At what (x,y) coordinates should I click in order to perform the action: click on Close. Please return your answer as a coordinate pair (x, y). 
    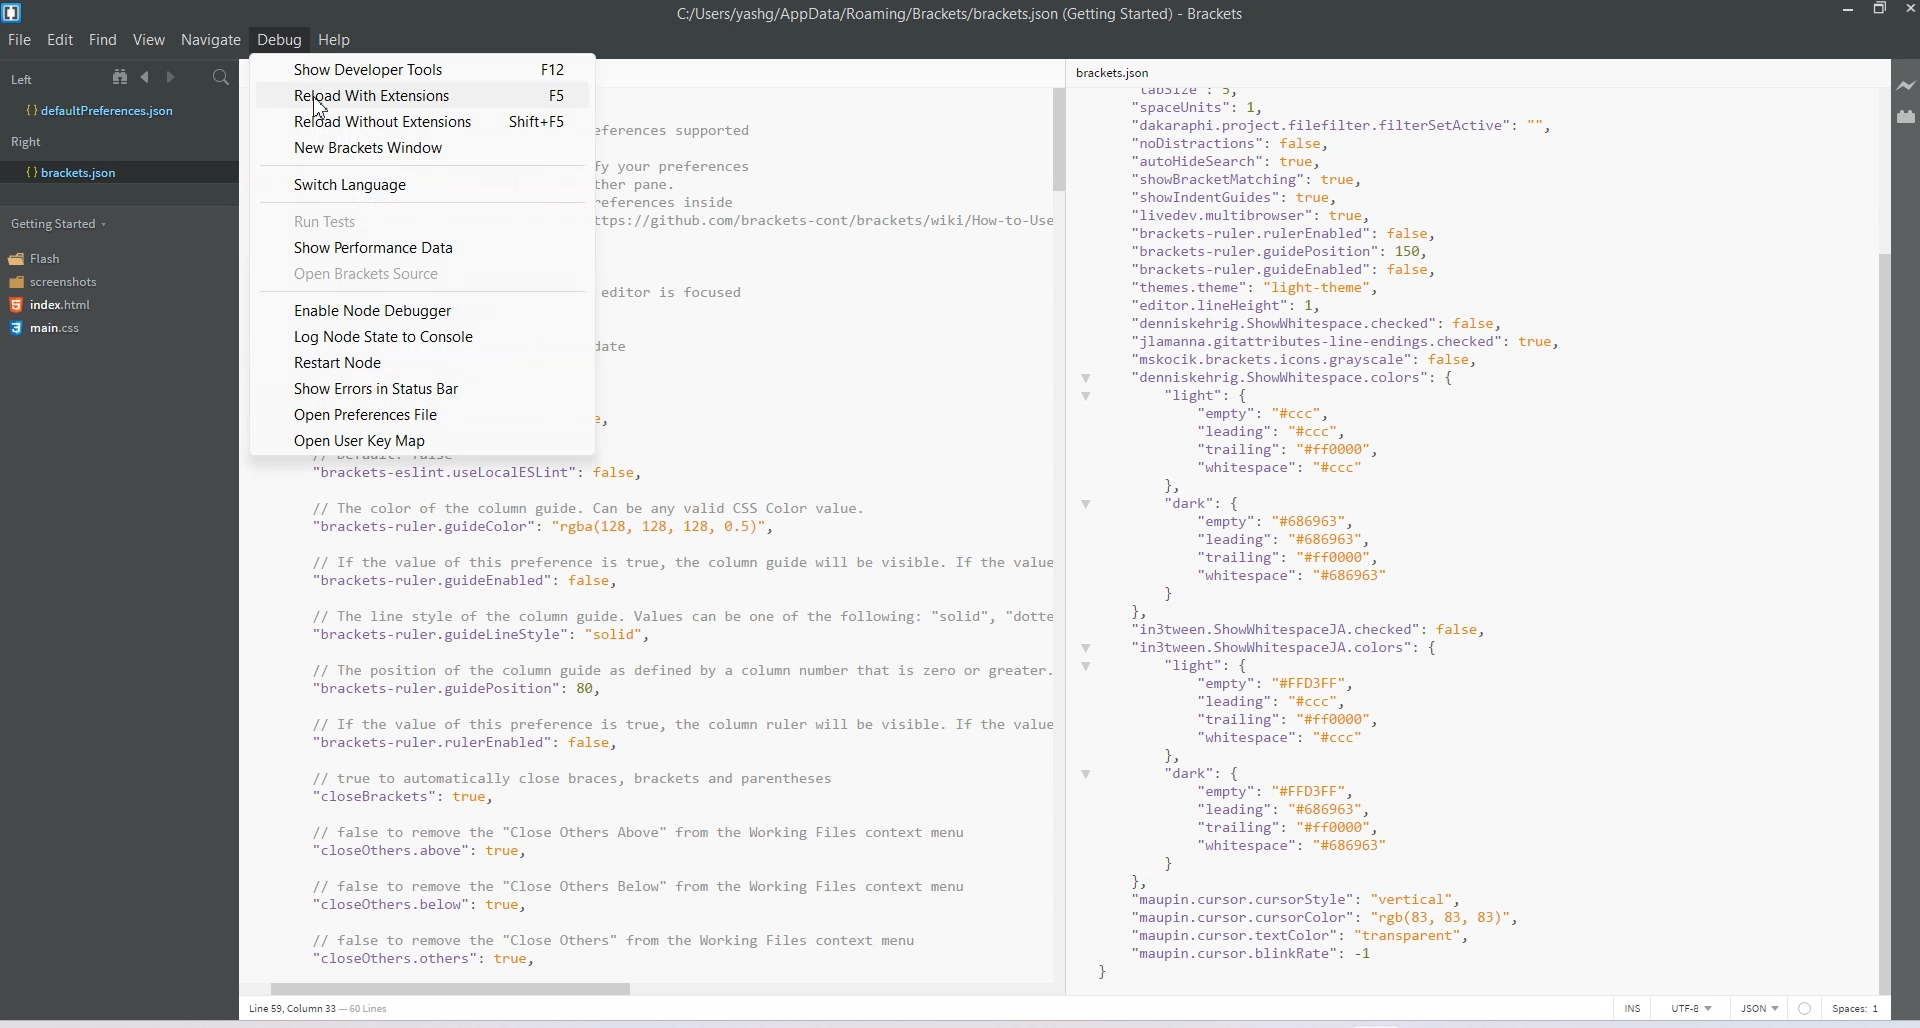
    Looking at the image, I should click on (1908, 11).